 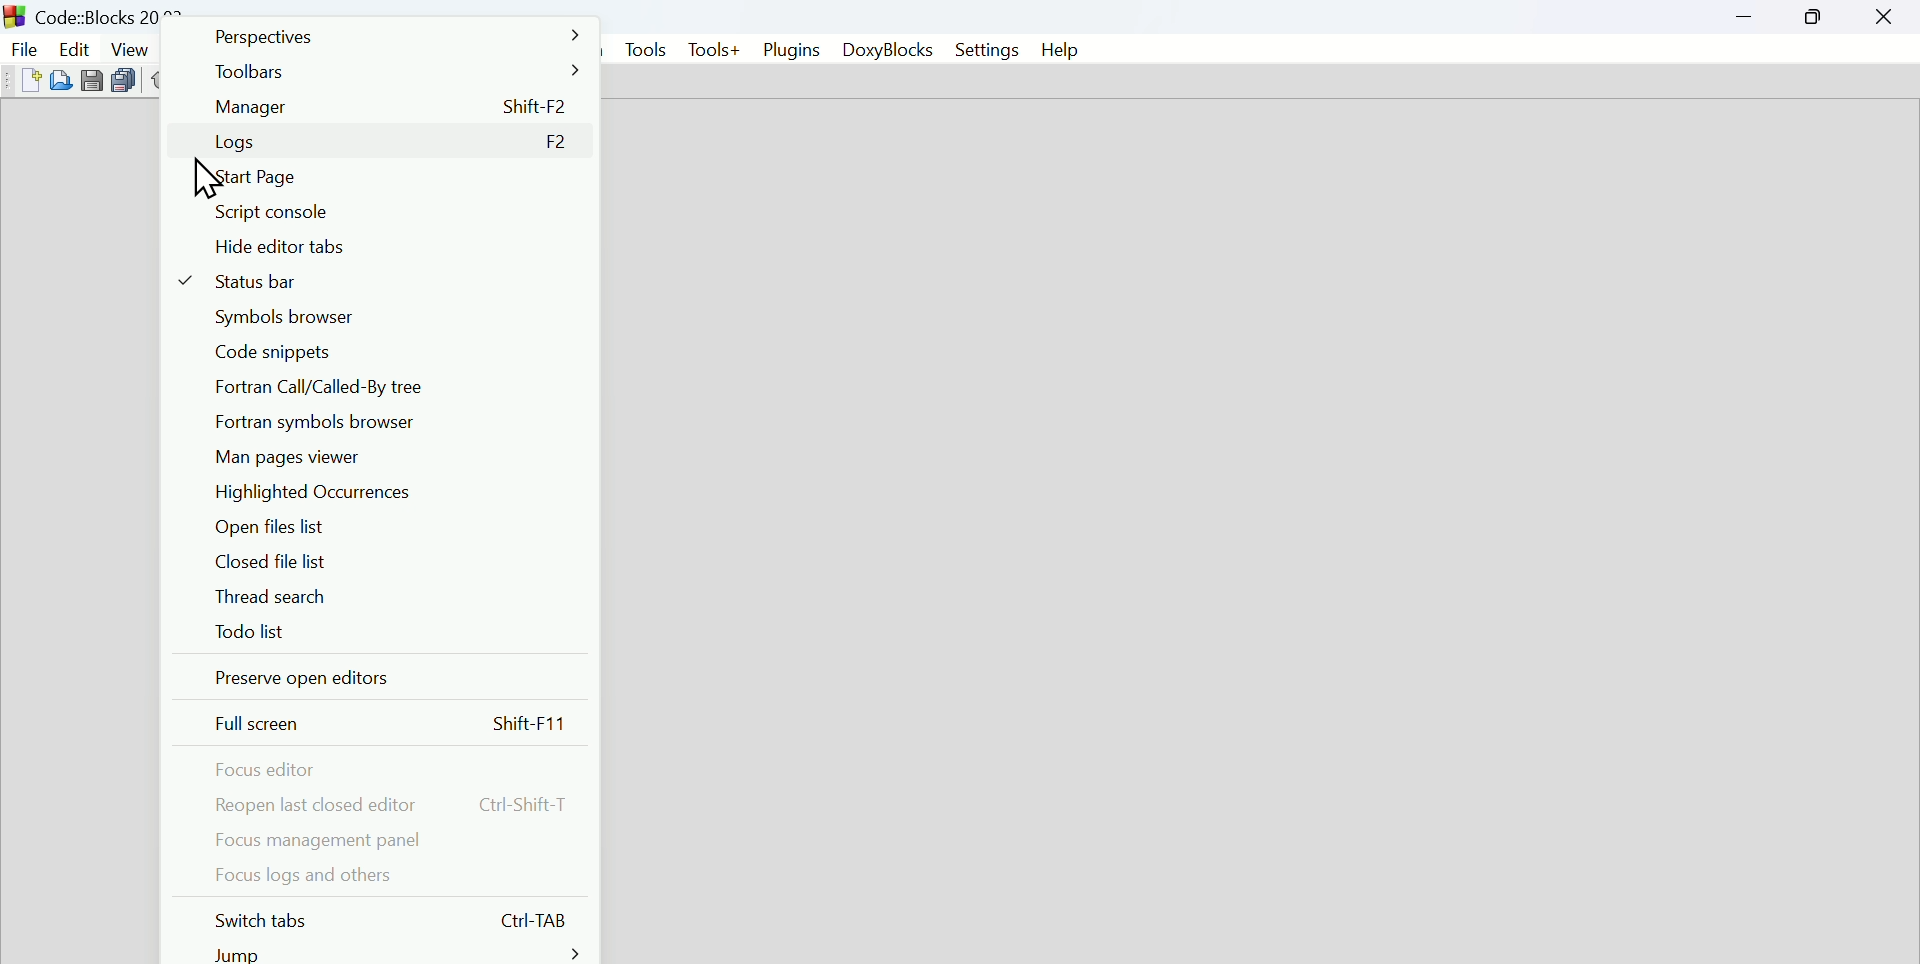 What do you see at coordinates (400, 628) in the screenshot?
I see `To do list` at bounding box center [400, 628].